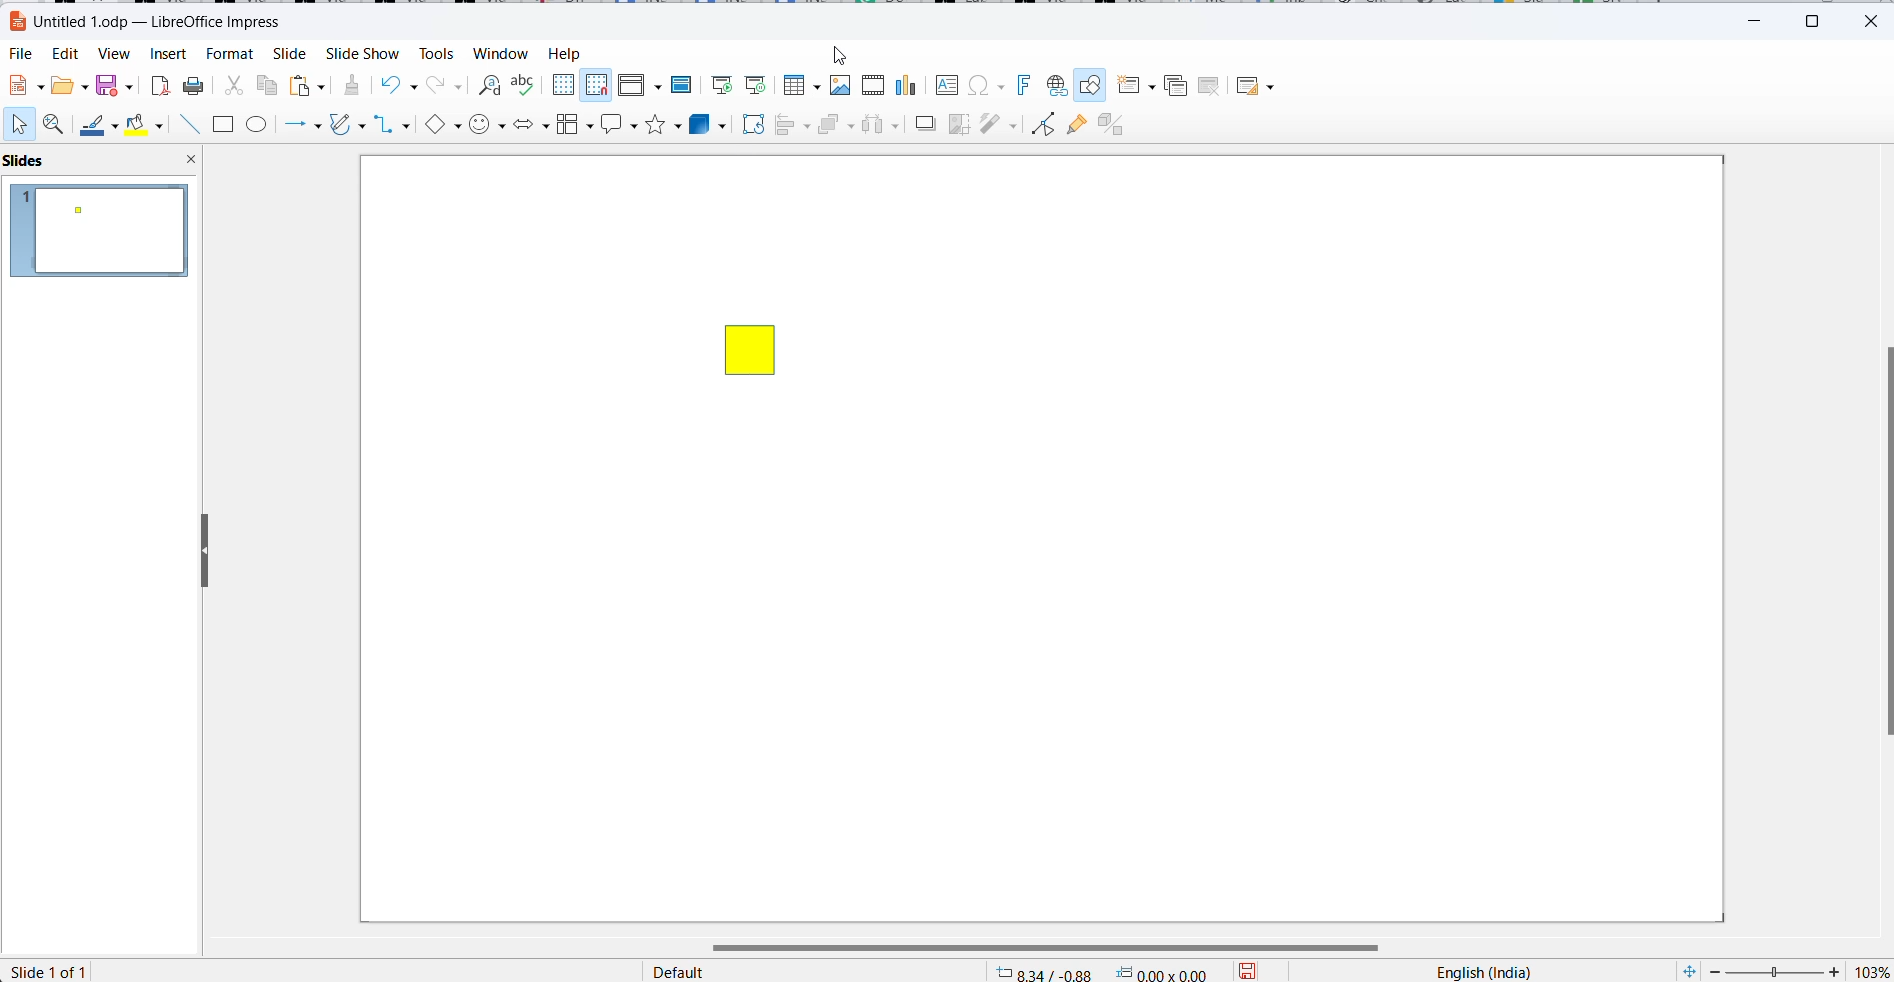 The width and height of the screenshot is (1894, 982). What do you see at coordinates (597, 85) in the screenshot?
I see `Snap to grid` at bounding box center [597, 85].